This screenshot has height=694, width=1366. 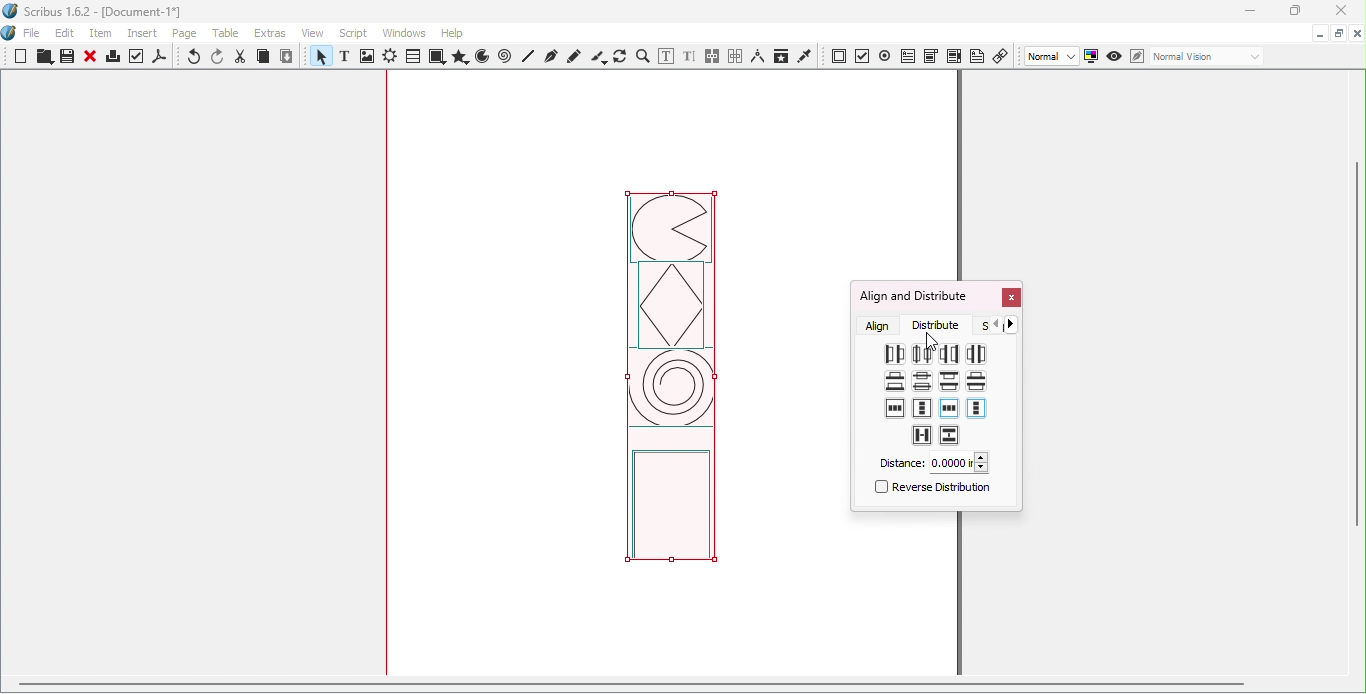 What do you see at coordinates (975, 380) in the screenshot?
I see `Make vertical gaps between items equal` at bounding box center [975, 380].